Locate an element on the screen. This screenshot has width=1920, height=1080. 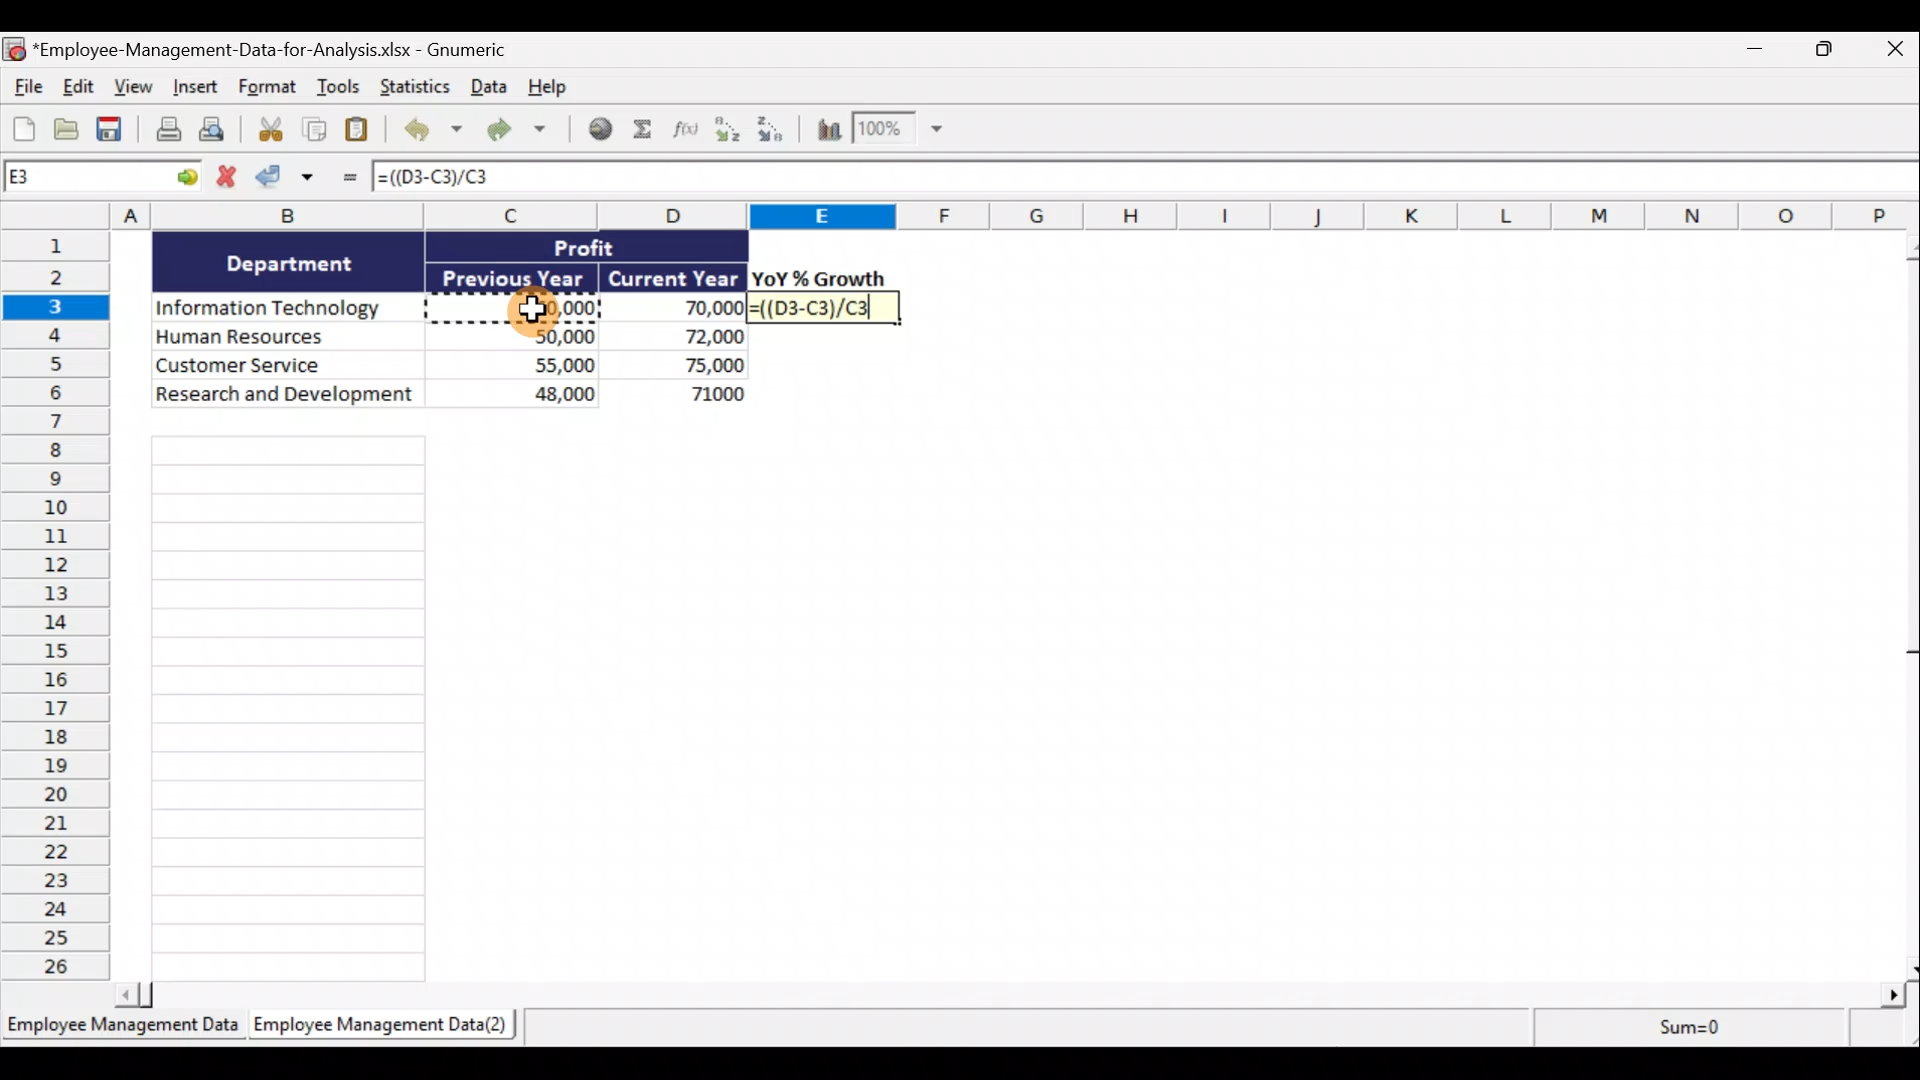
Cell allocation is located at coordinates (104, 180).